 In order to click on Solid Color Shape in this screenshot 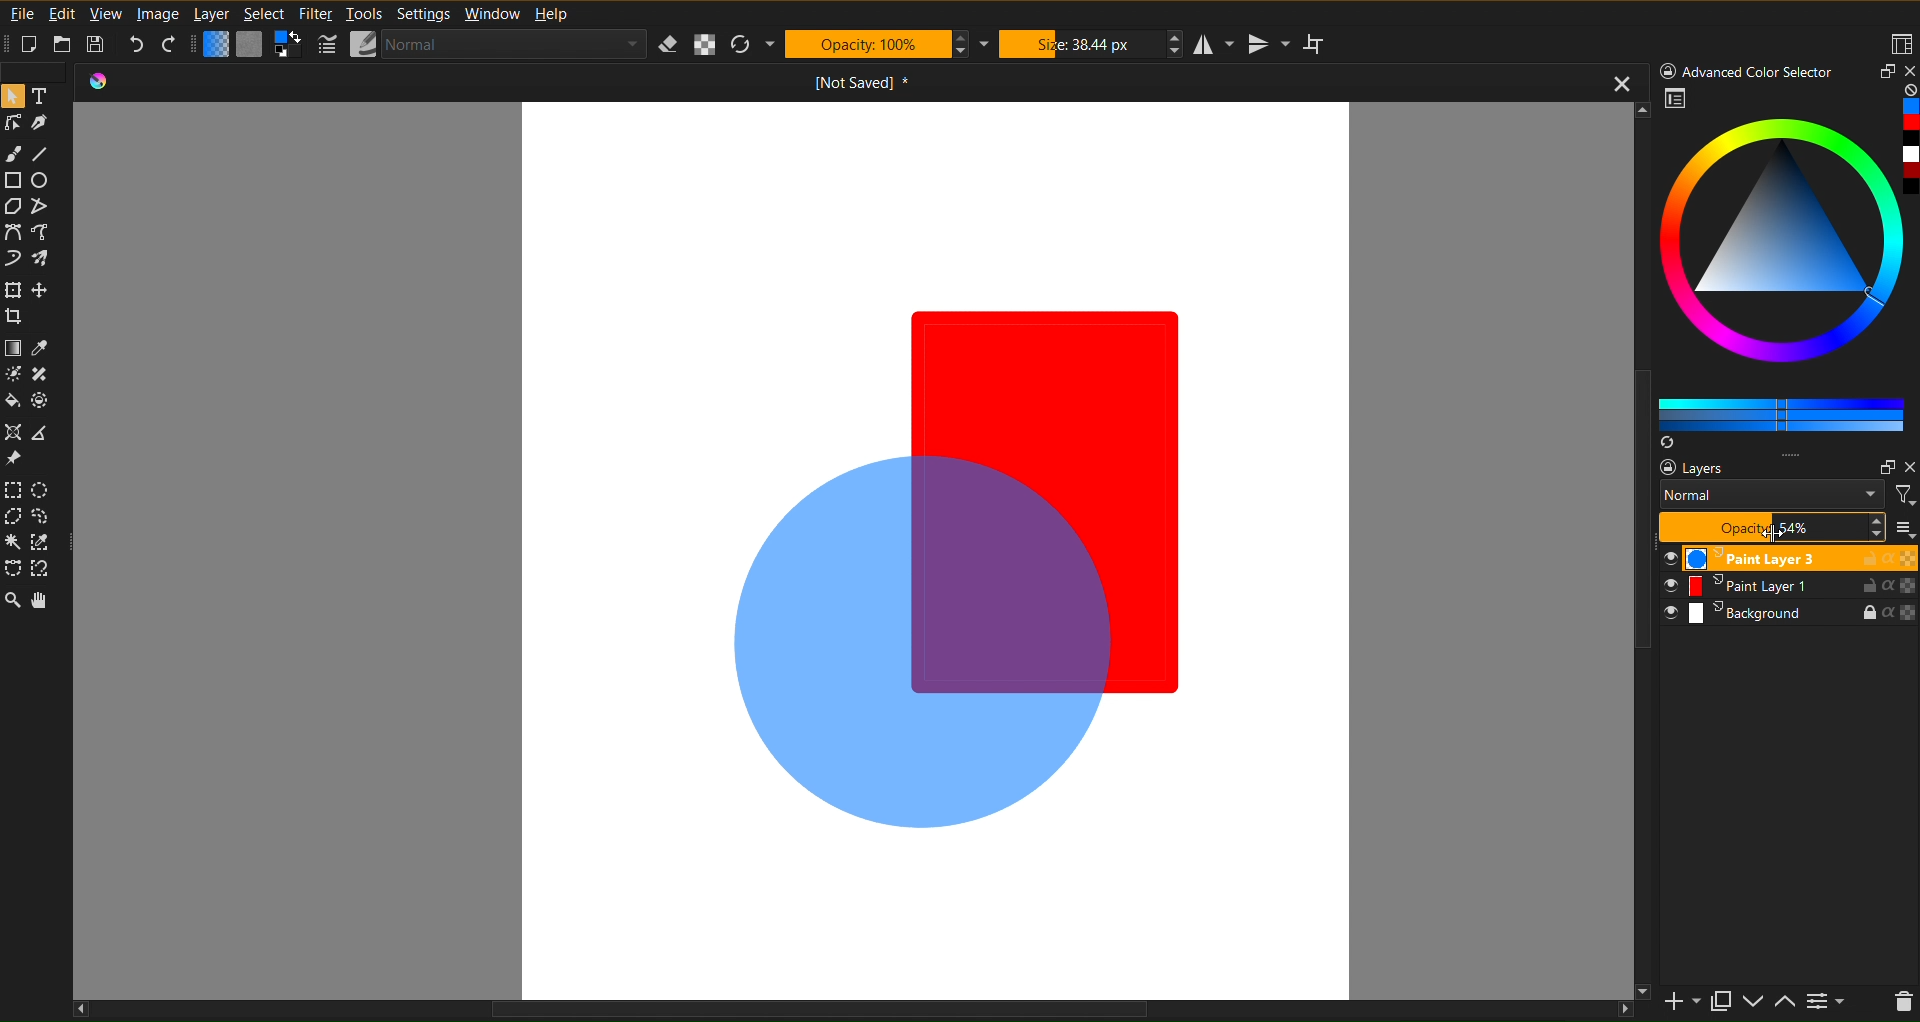, I will do `click(1034, 361)`.